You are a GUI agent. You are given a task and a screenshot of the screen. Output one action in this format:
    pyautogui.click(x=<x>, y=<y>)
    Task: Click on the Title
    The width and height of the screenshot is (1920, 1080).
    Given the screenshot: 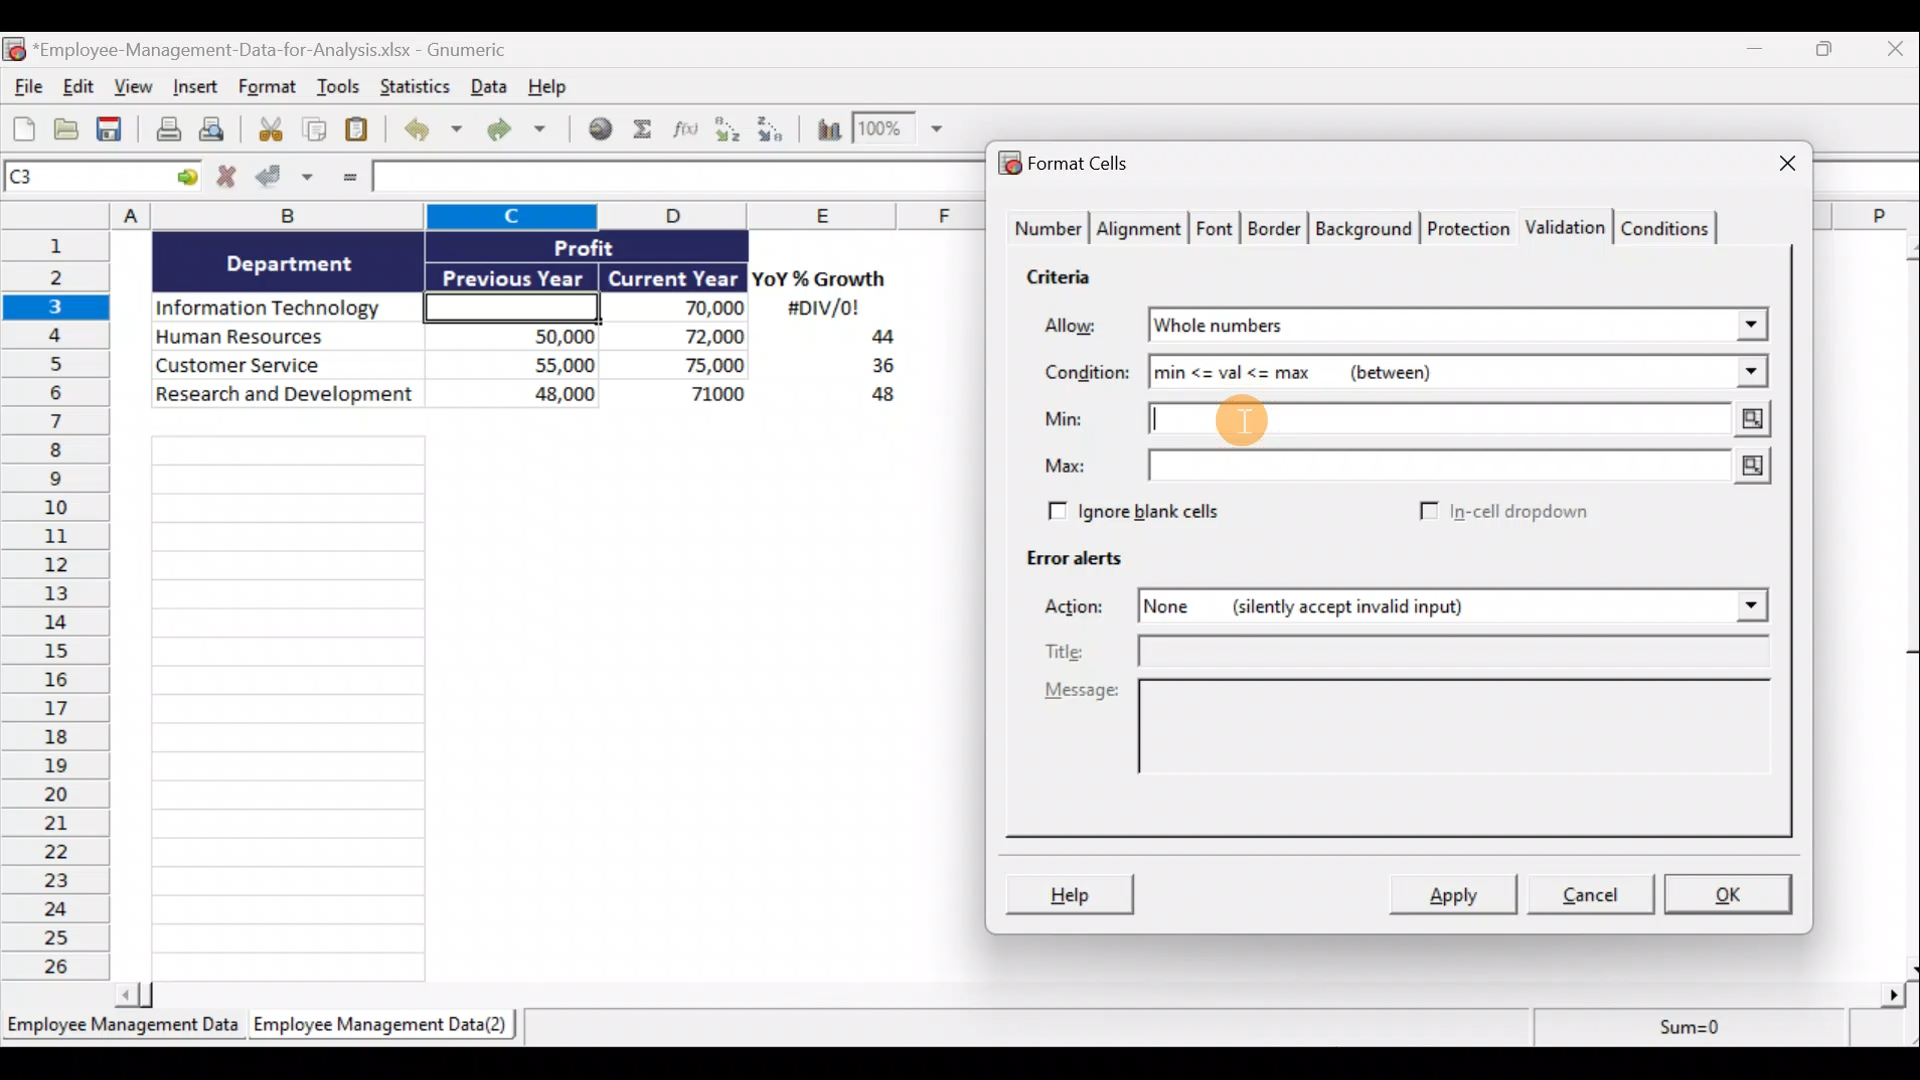 What is the action you would take?
    pyautogui.click(x=1413, y=651)
    